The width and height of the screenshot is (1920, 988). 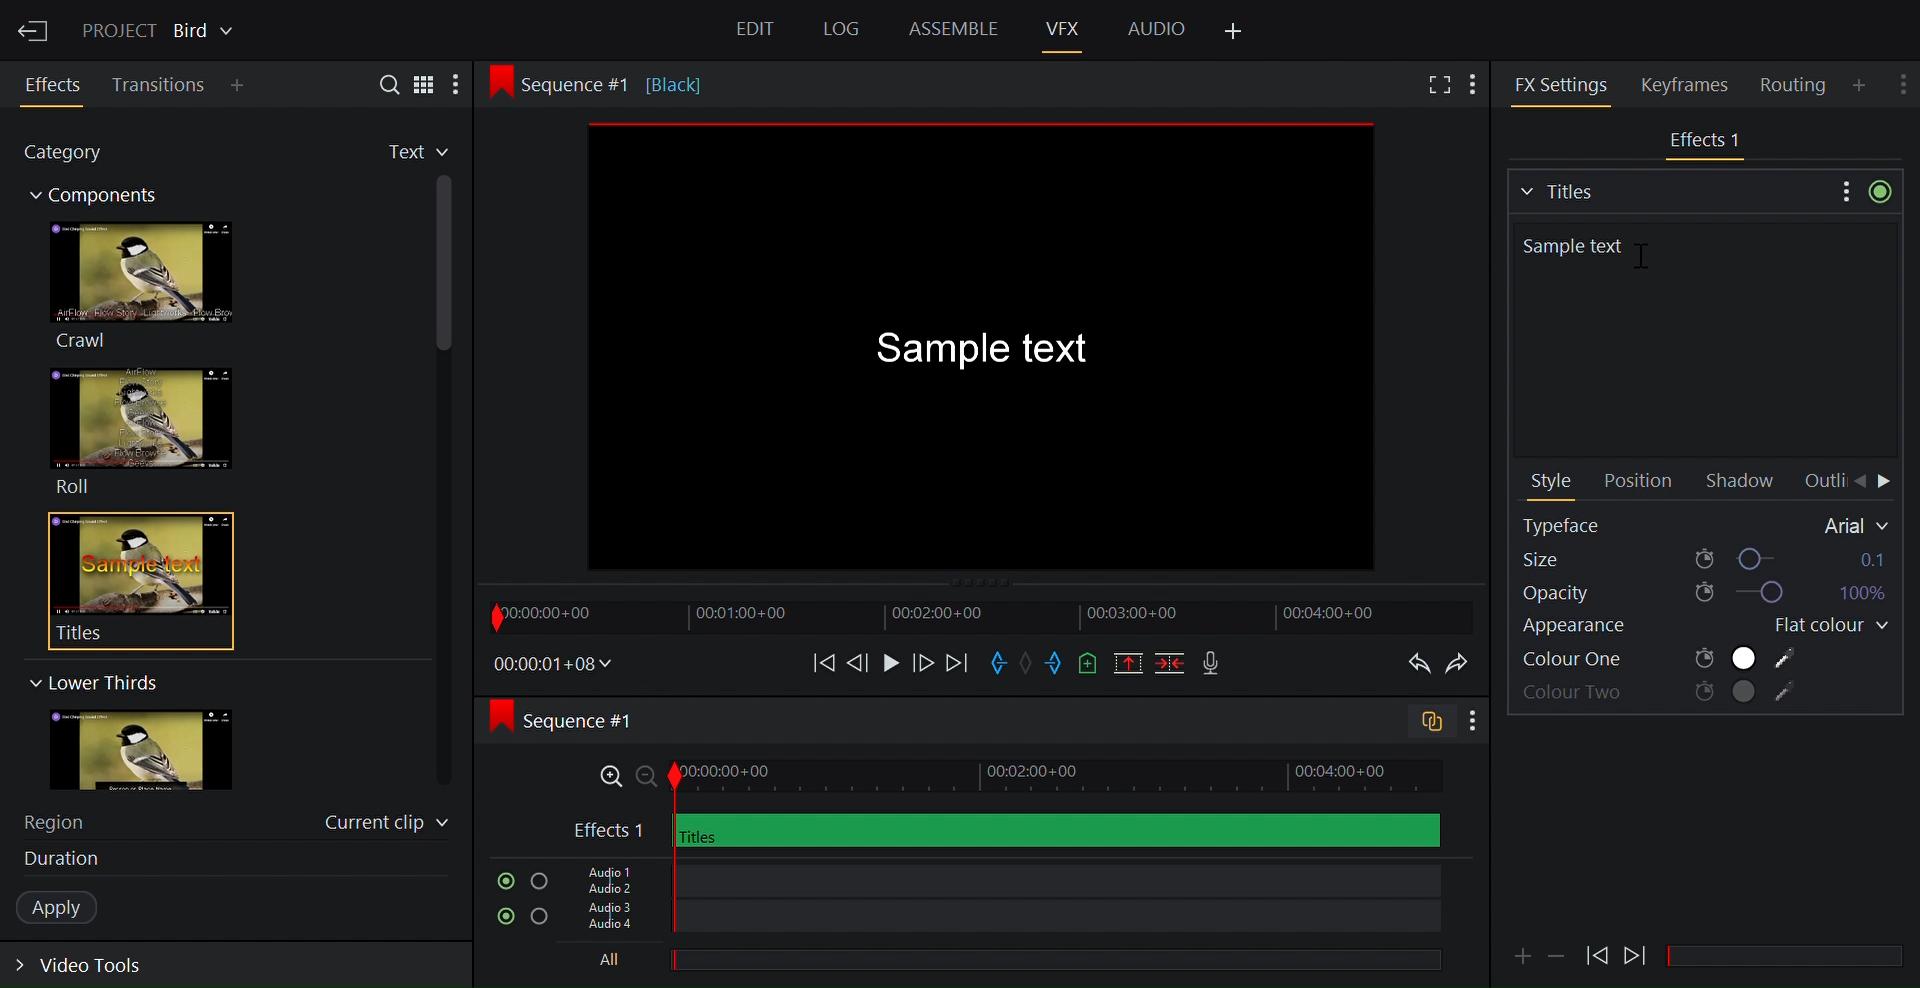 I want to click on Add a cue, so click(x=1088, y=665).